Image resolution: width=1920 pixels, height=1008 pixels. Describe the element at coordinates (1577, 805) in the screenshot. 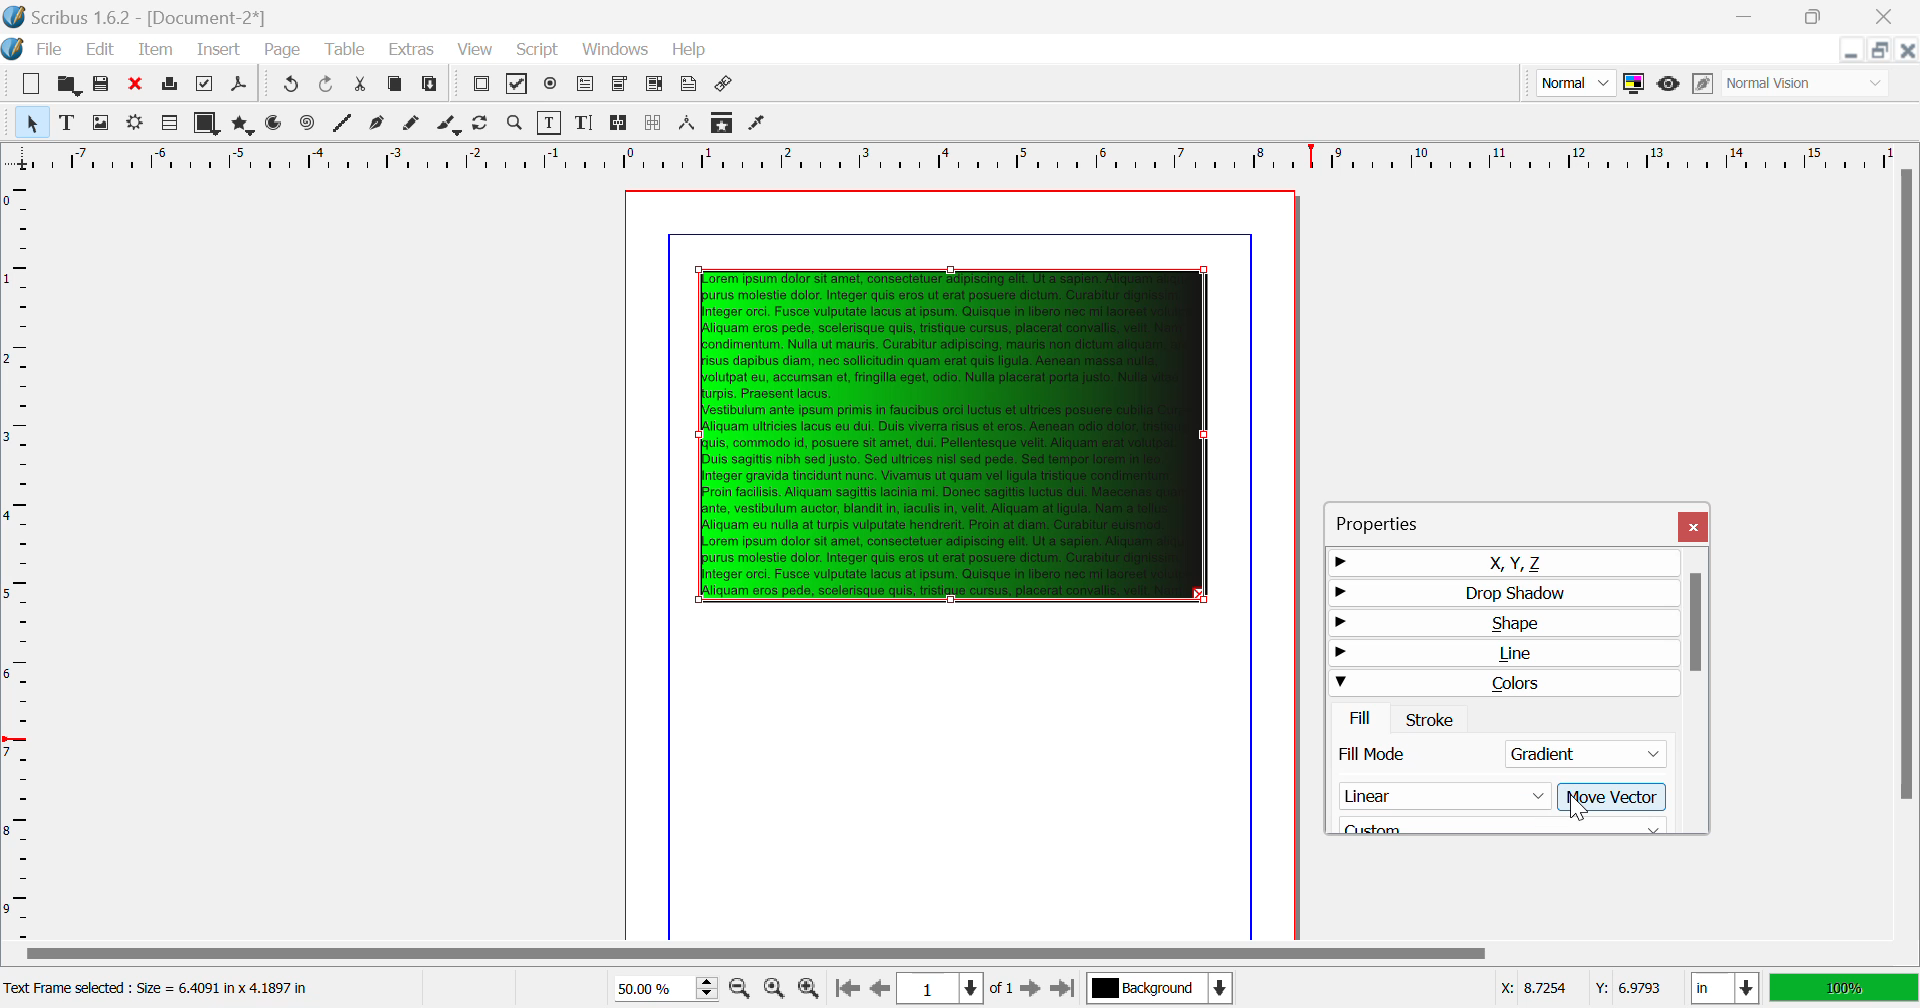

I see `Cursor Position` at that location.